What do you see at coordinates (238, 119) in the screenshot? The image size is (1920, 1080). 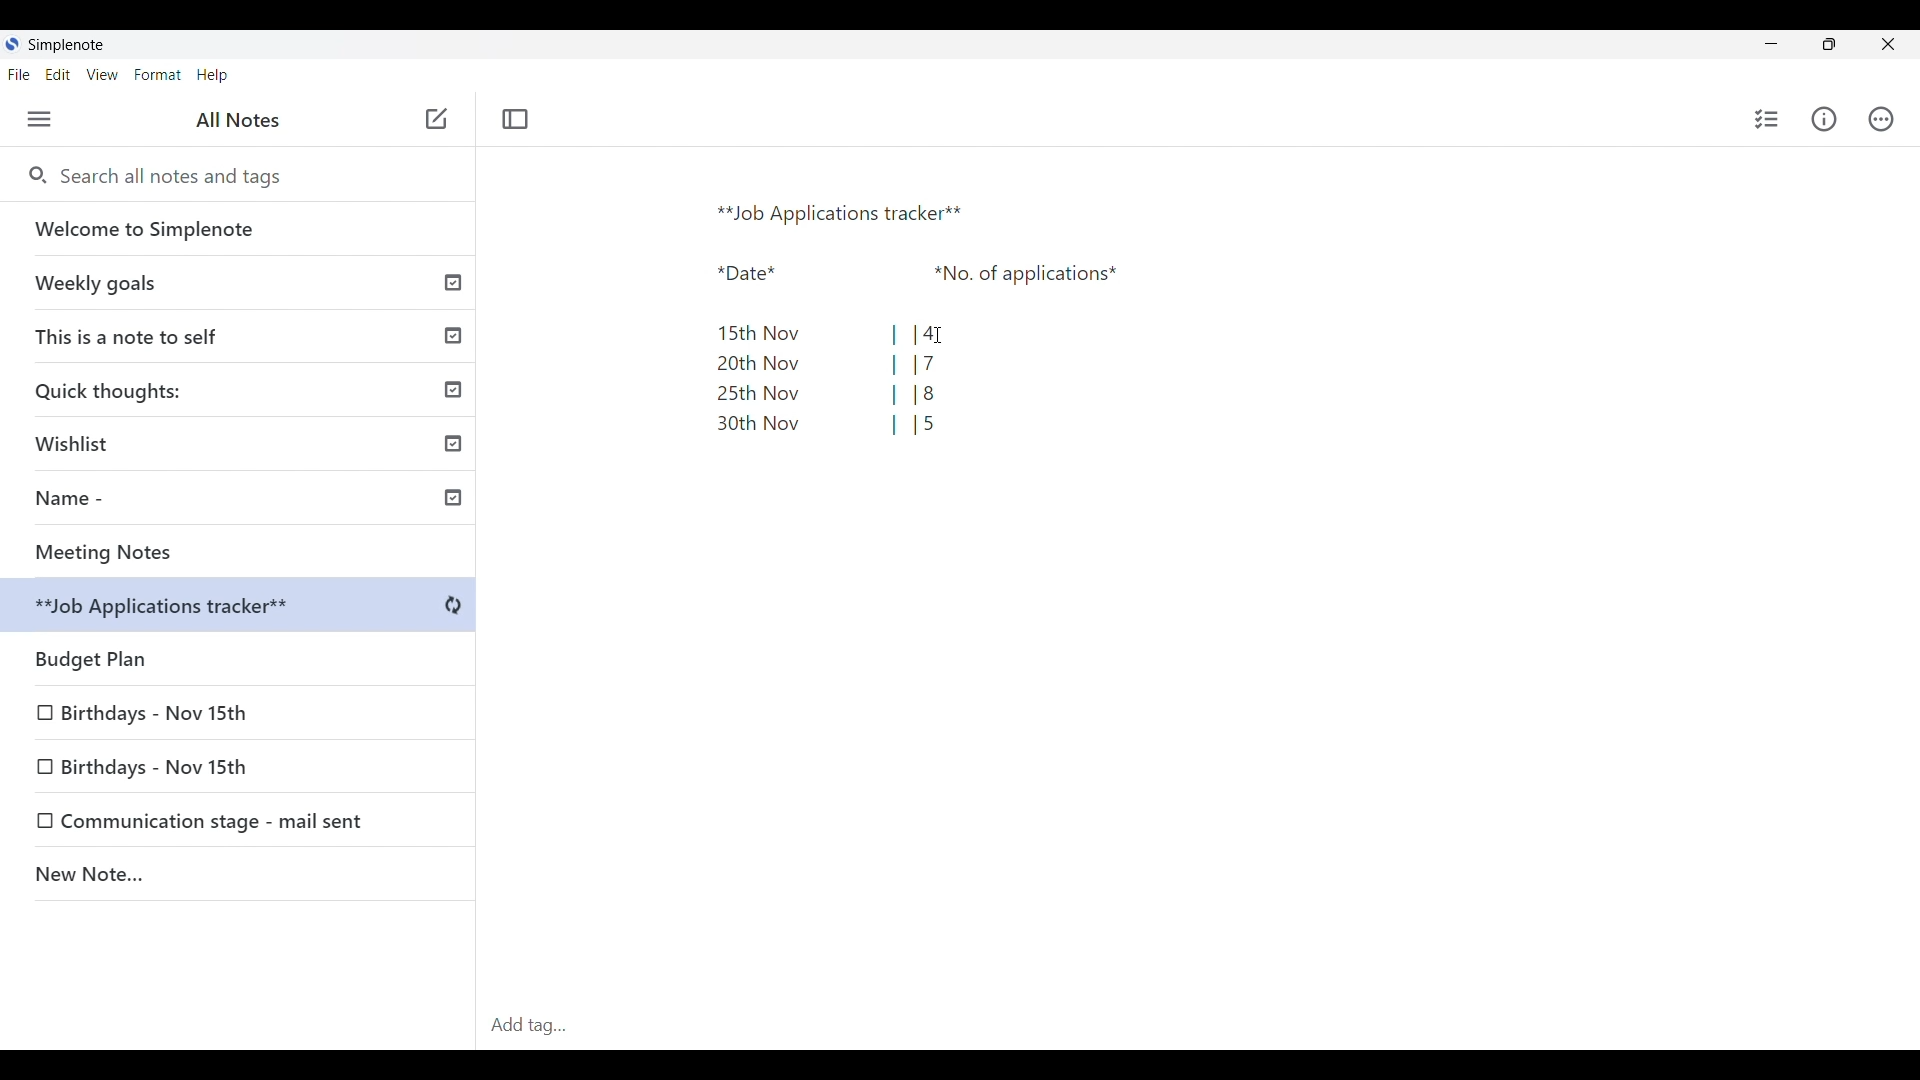 I see `All Notes` at bounding box center [238, 119].